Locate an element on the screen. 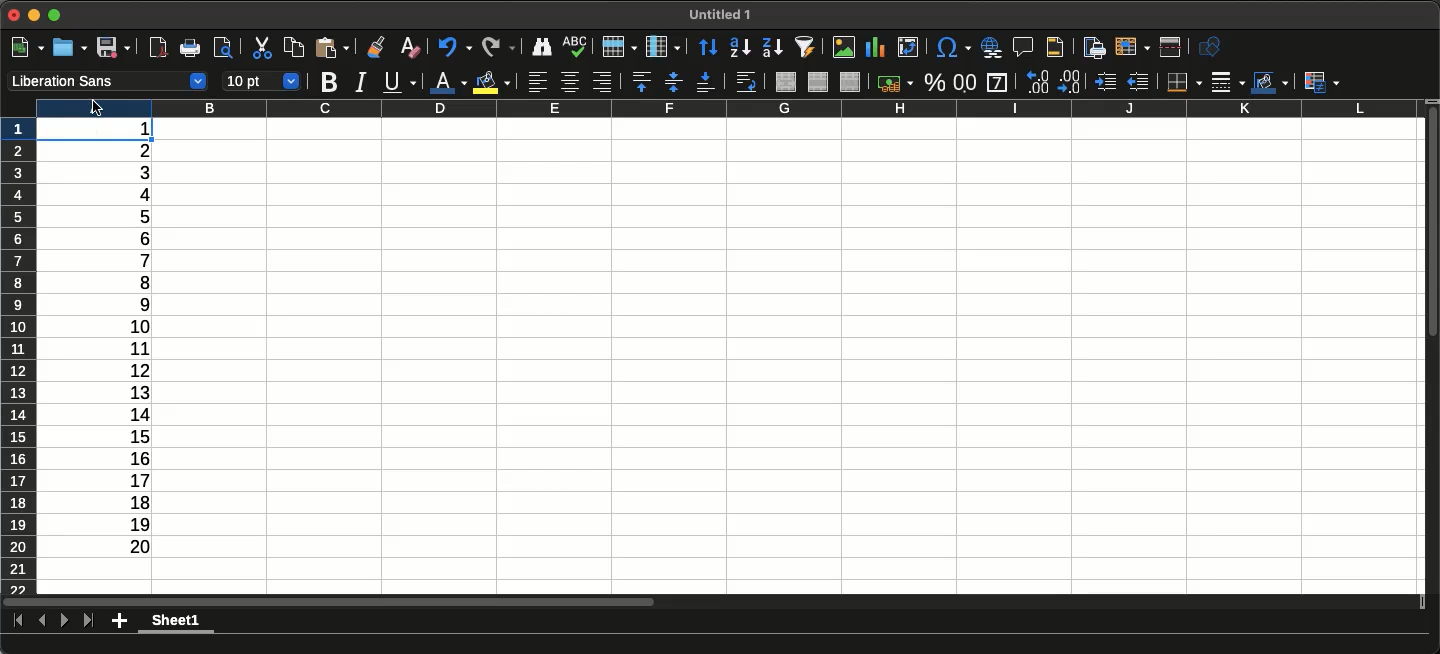  Next sheet is located at coordinates (64, 619).